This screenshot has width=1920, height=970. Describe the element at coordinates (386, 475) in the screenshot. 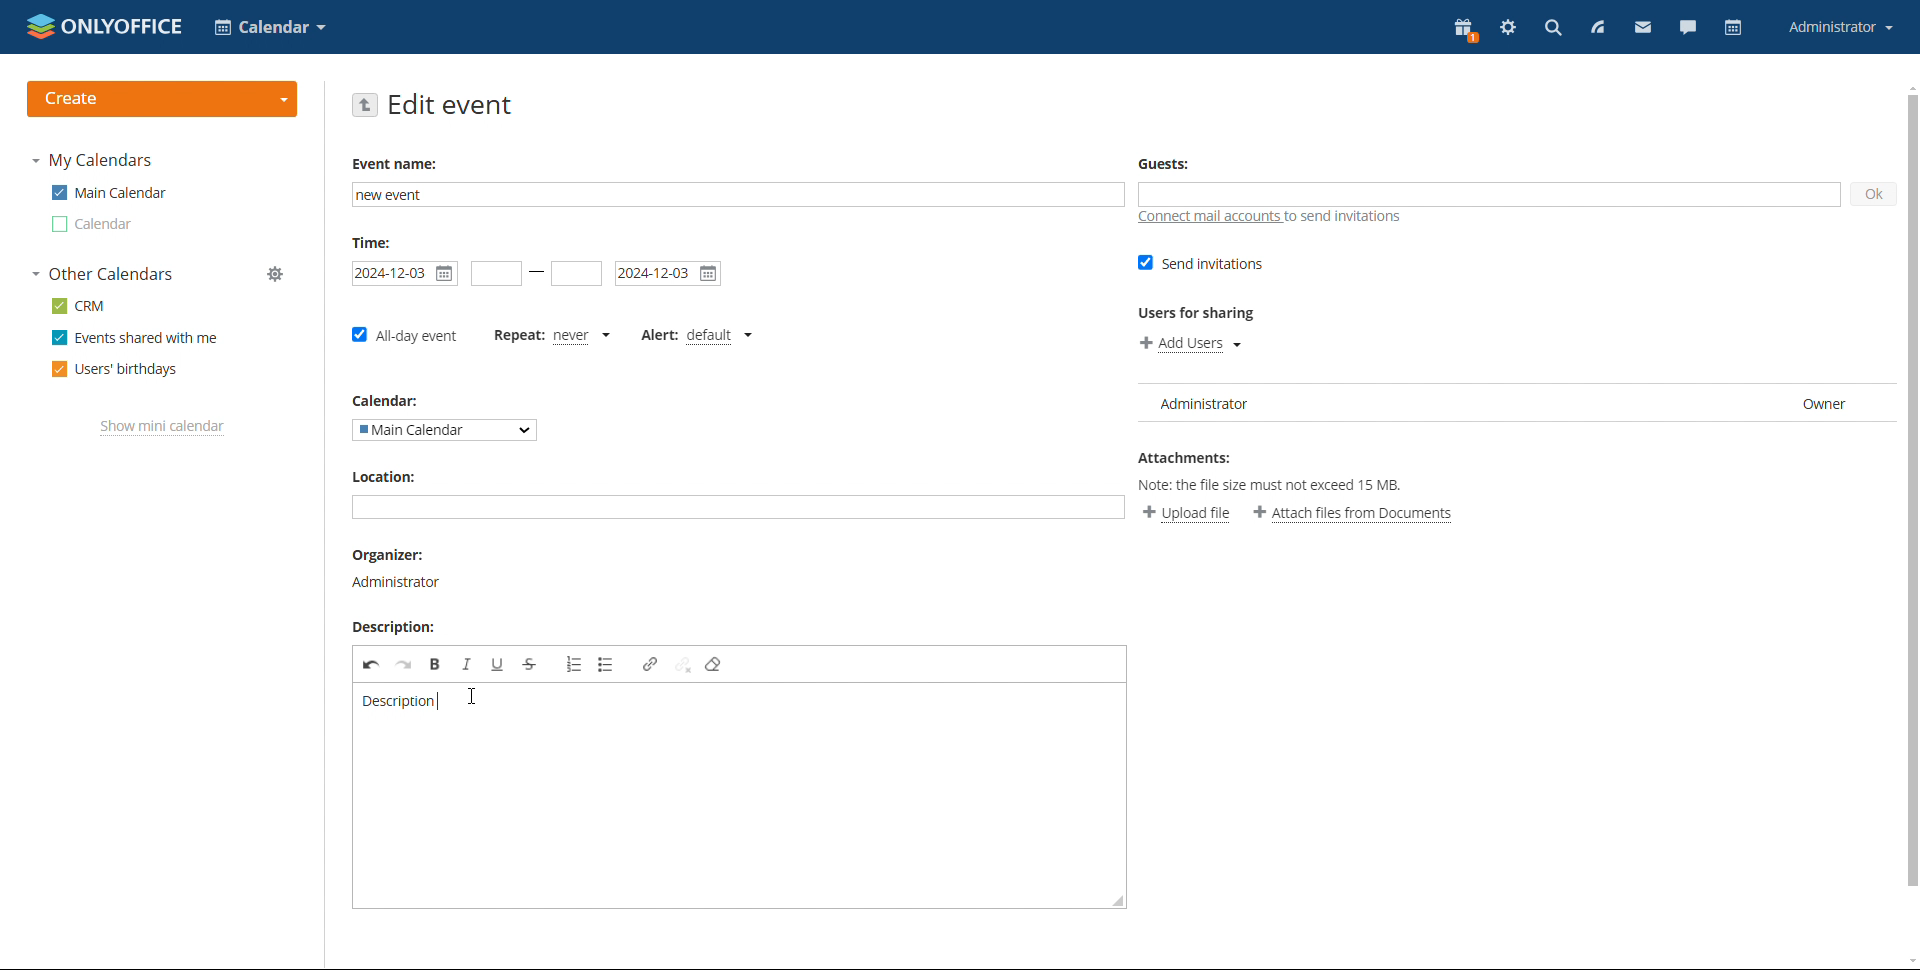

I see `Location:` at that location.